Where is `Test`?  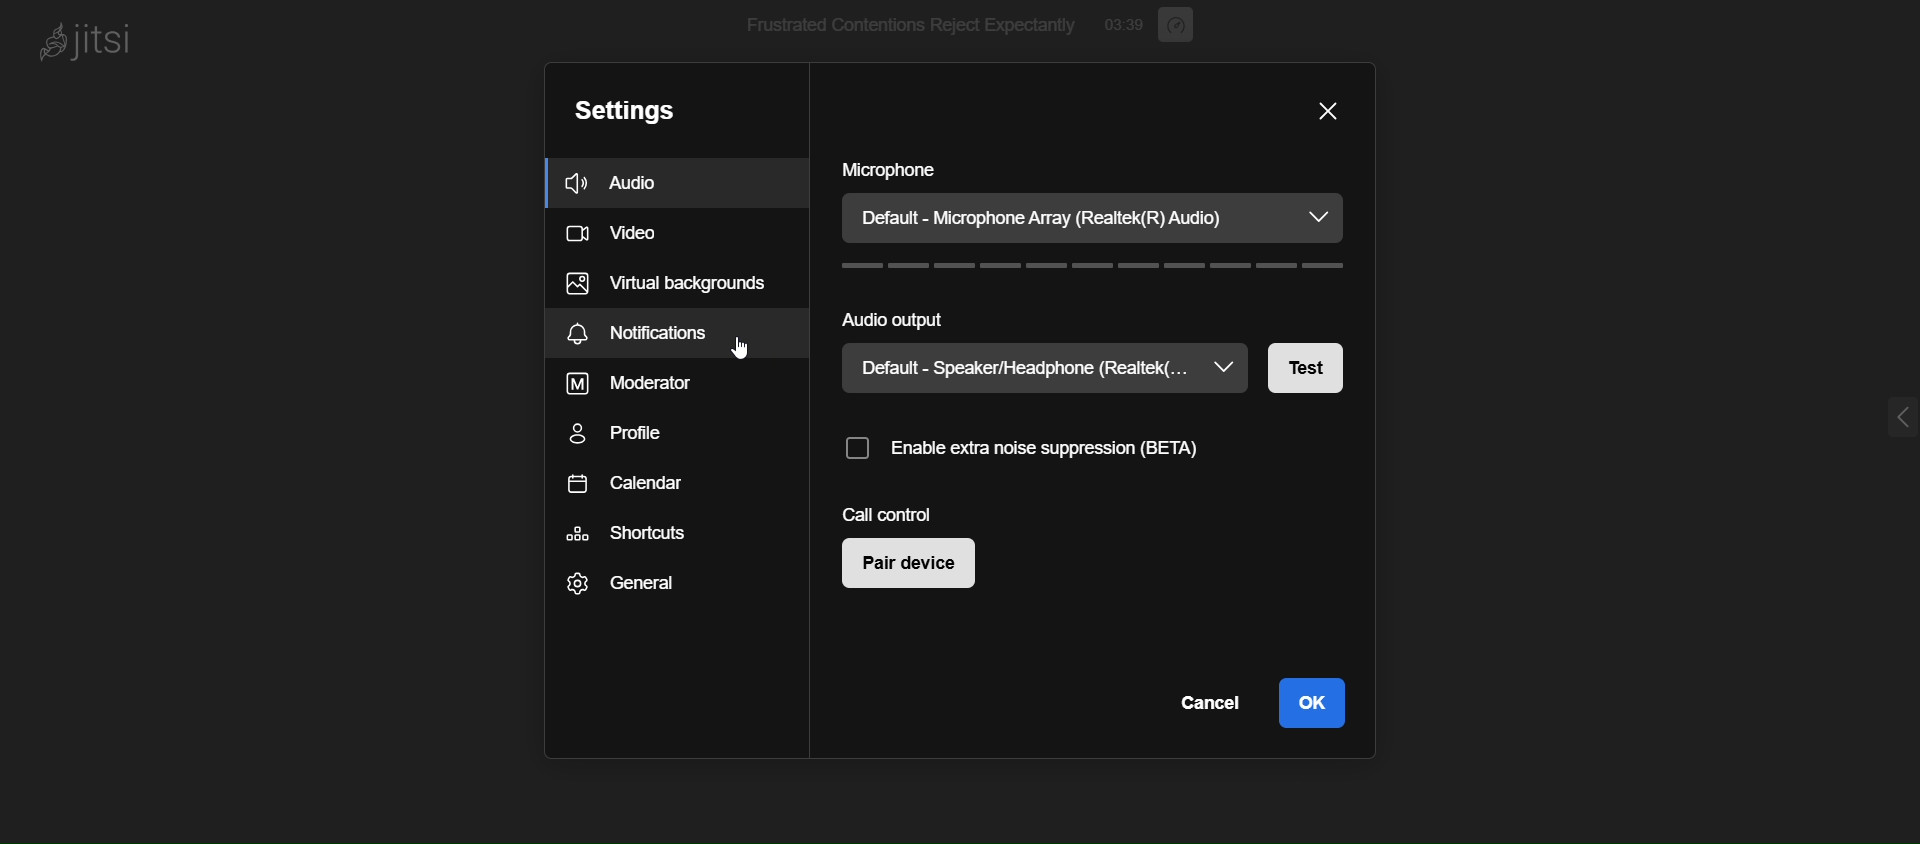
Test is located at coordinates (1304, 366).